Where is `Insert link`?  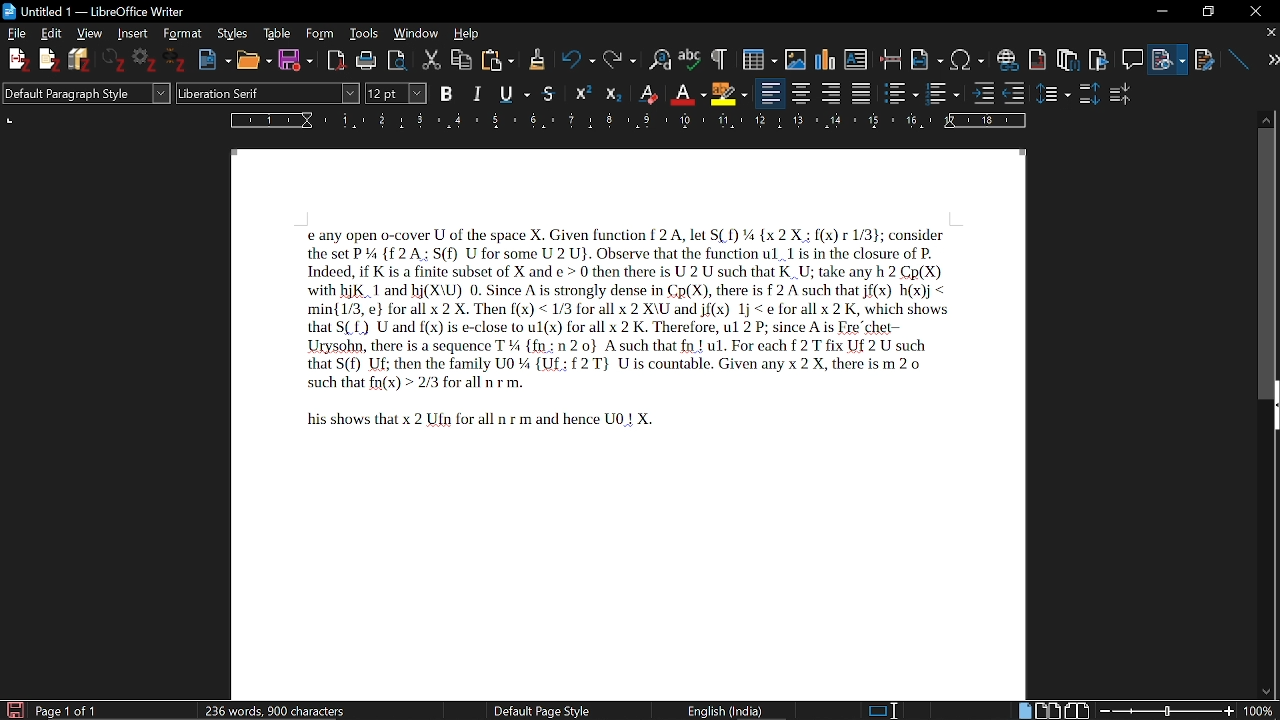
Insert link is located at coordinates (1007, 56).